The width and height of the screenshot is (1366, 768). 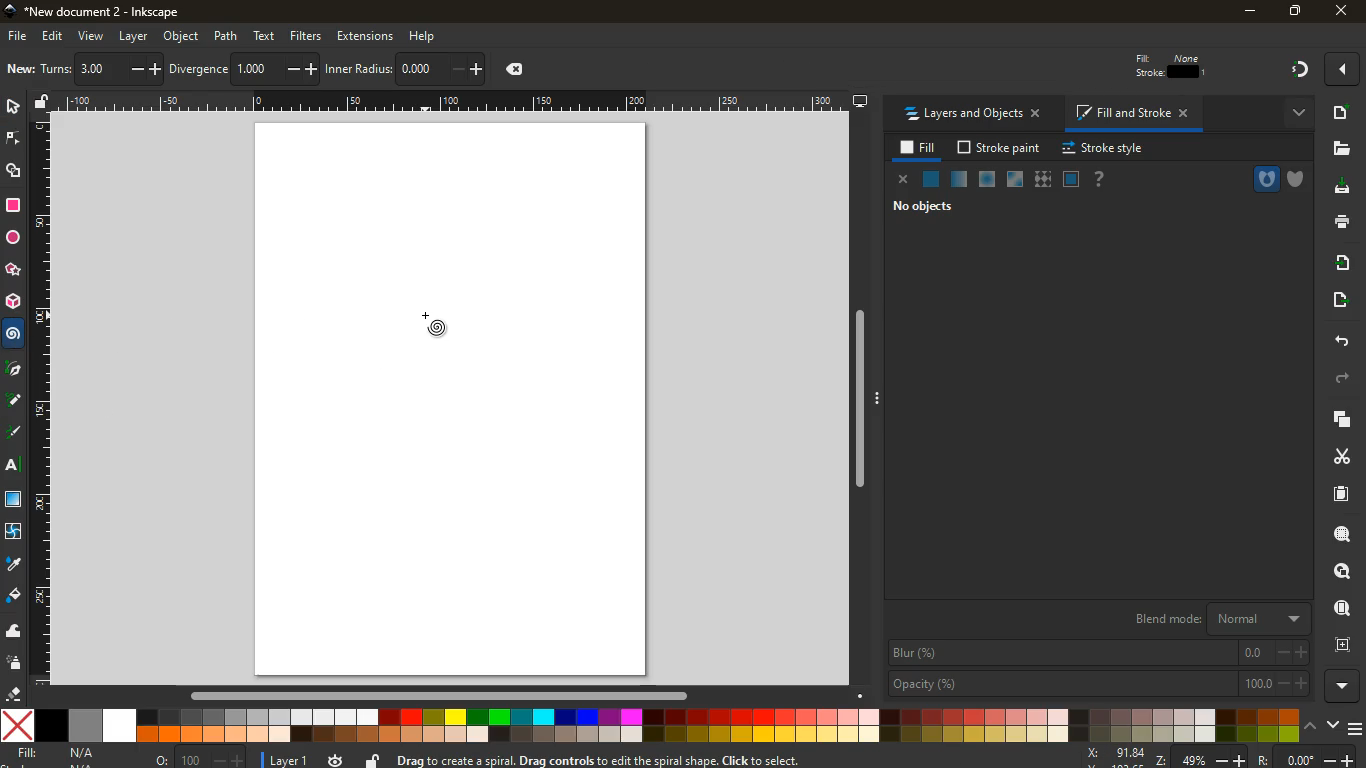 What do you see at coordinates (1341, 686) in the screenshot?
I see `more` at bounding box center [1341, 686].